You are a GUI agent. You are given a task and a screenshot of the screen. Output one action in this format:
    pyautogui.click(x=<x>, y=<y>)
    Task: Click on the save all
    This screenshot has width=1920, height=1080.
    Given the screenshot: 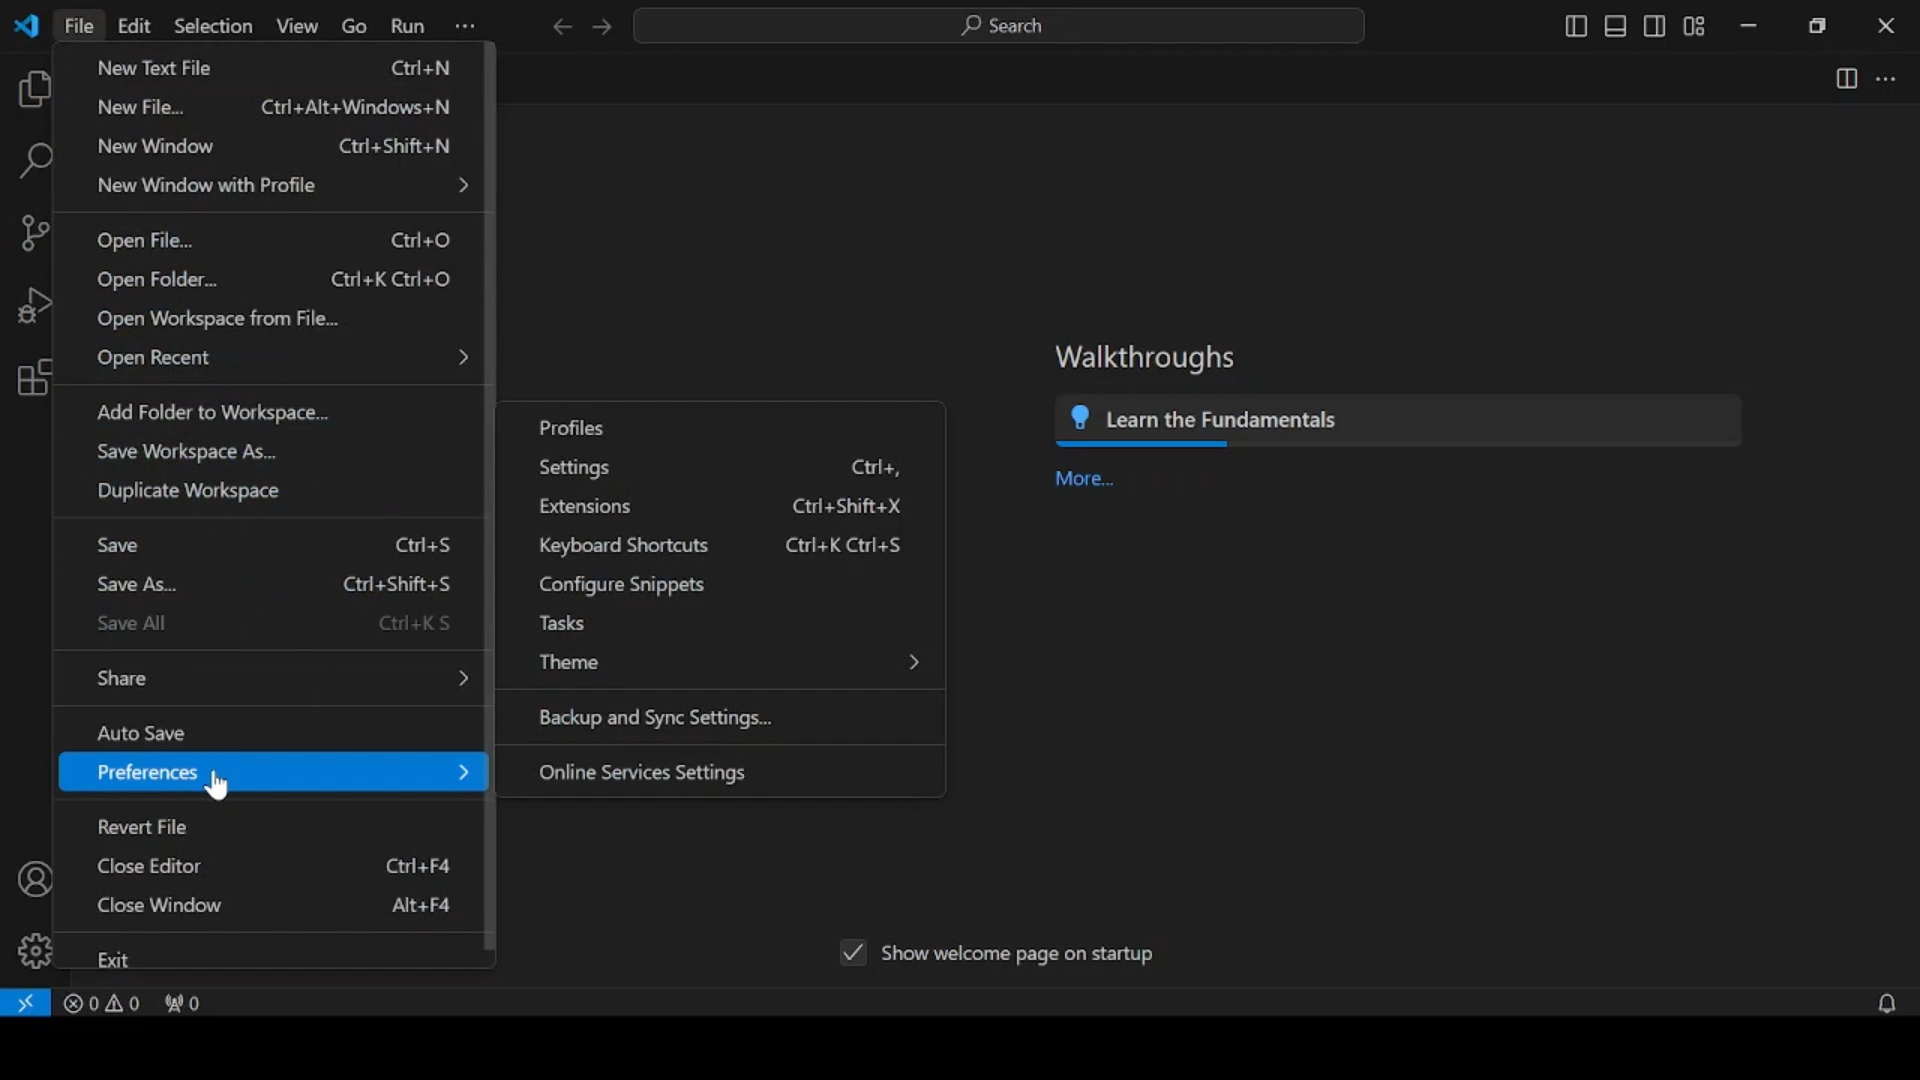 What is the action you would take?
    pyautogui.click(x=133, y=623)
    